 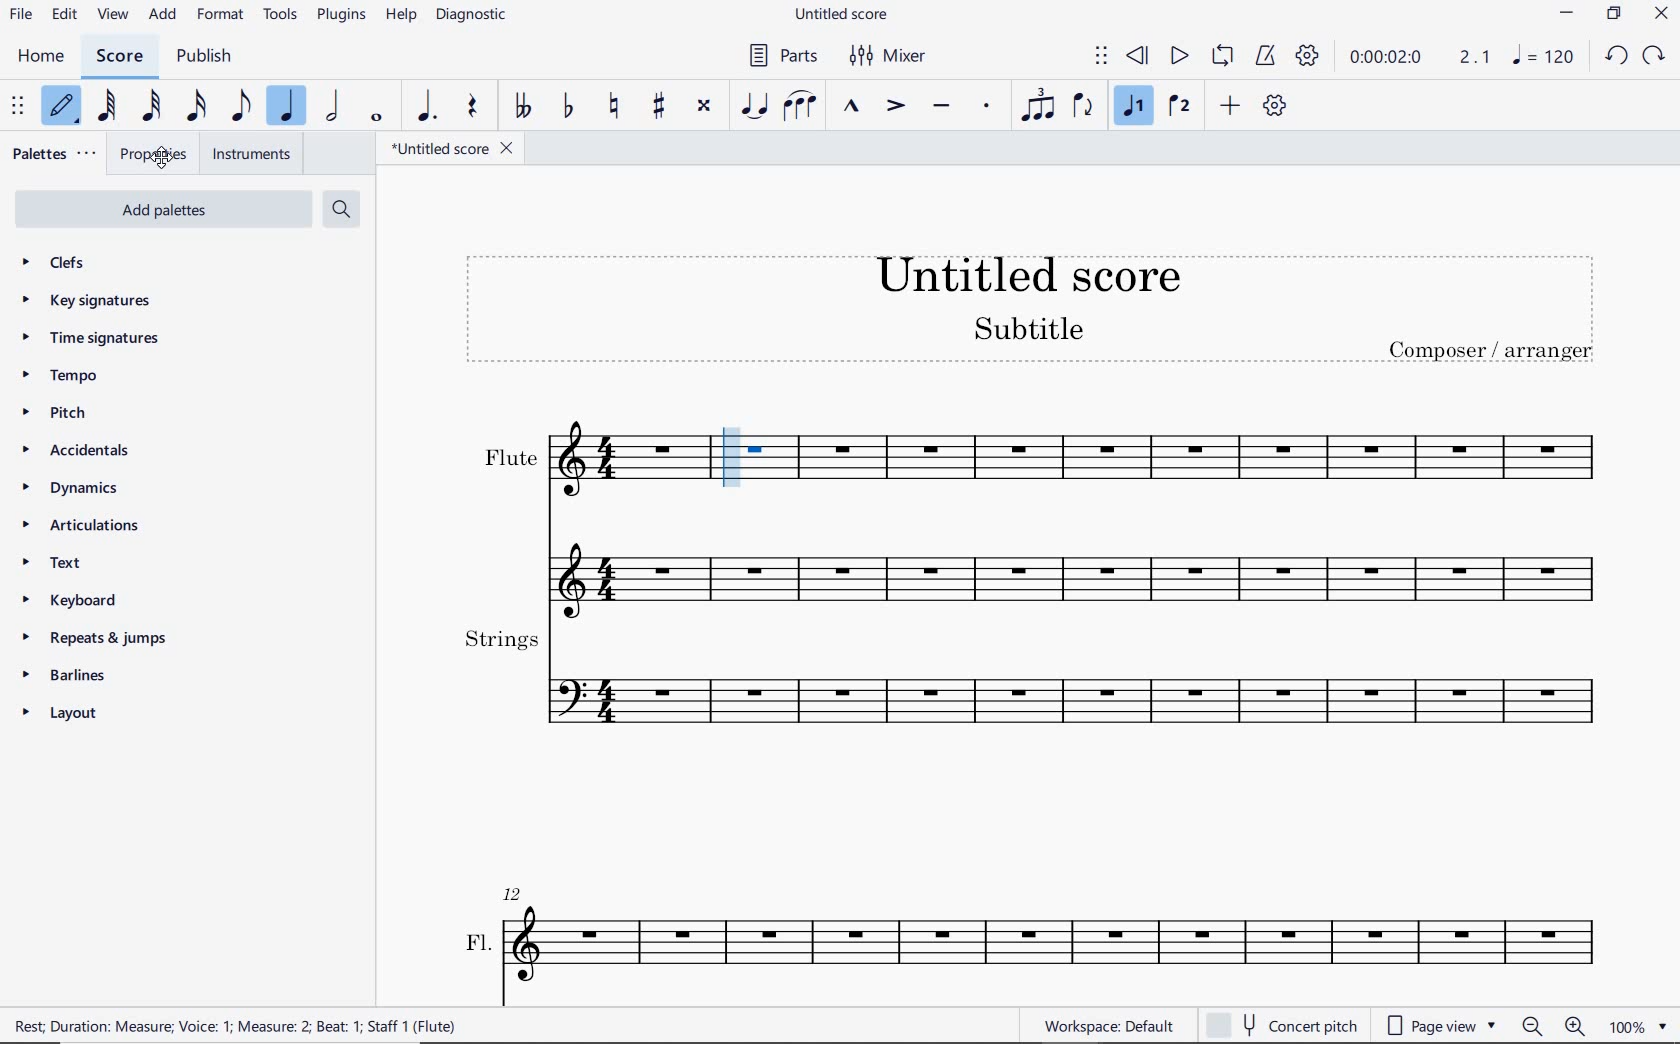 I want to click on TOGGLE DOUBLE-SHARP, so click(x=703, y=104).